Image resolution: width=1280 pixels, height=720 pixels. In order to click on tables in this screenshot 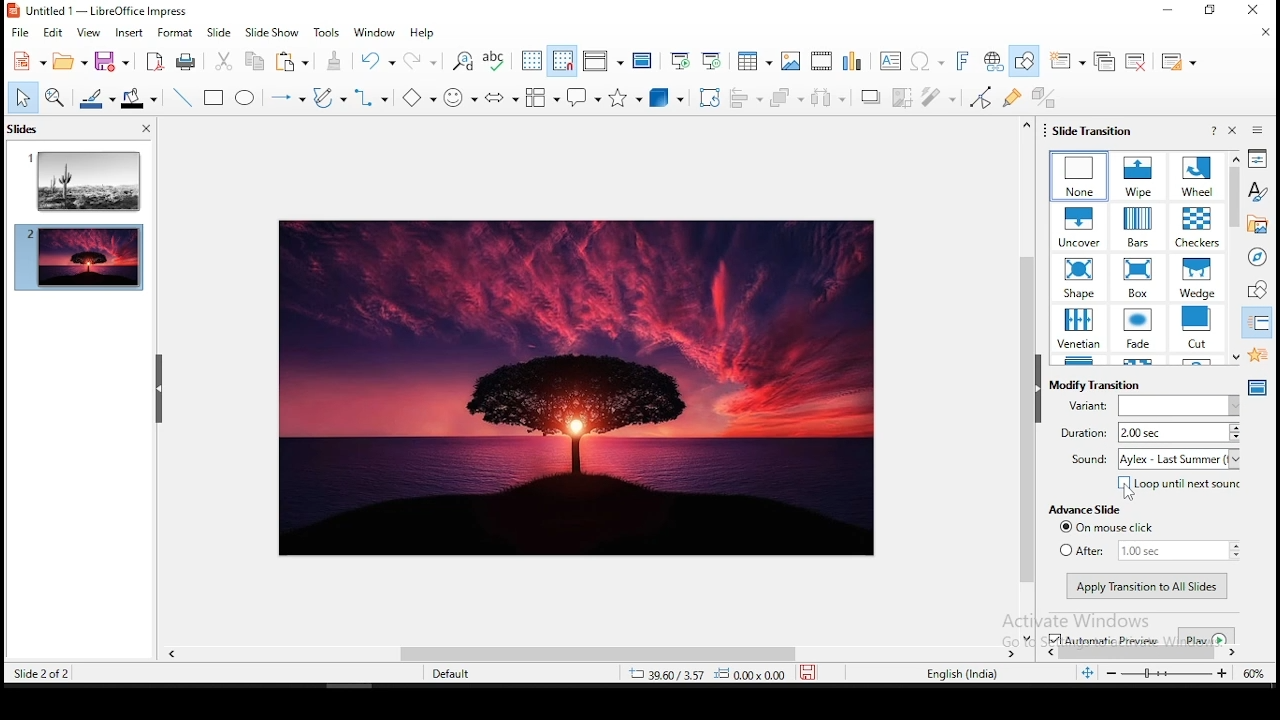, I will do `click(755, 59)`.